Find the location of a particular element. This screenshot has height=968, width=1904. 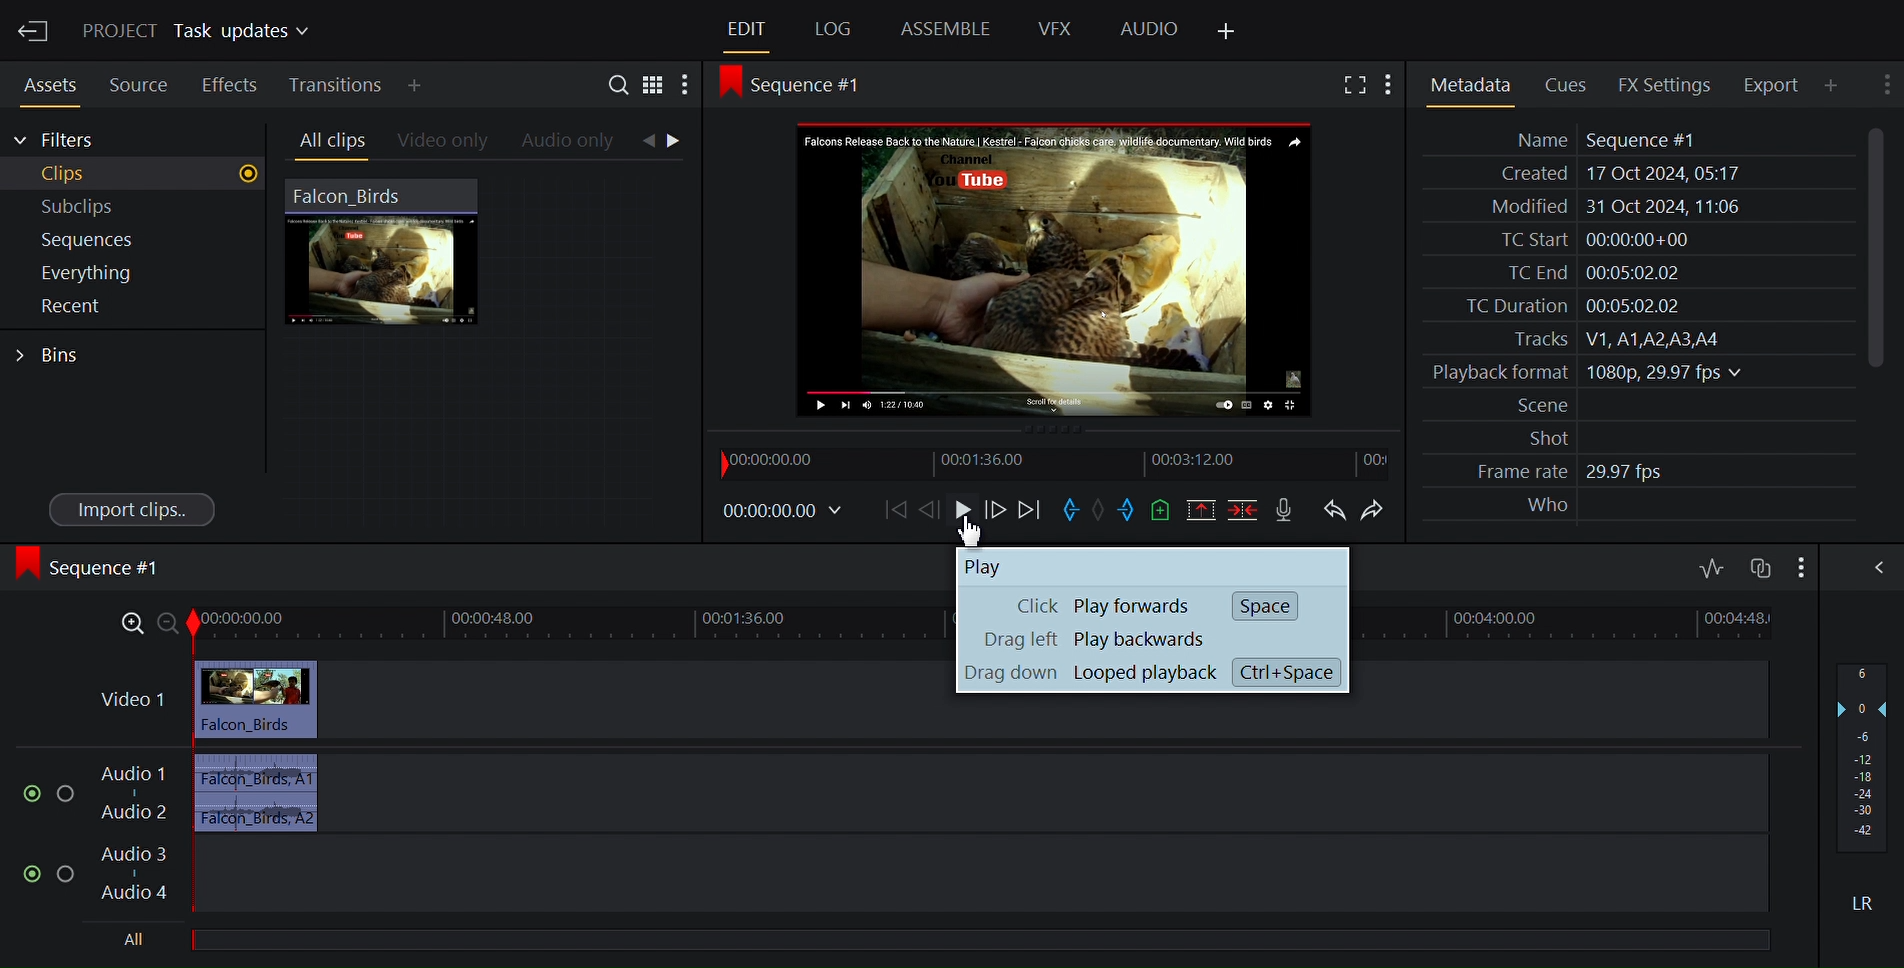

Navigation is located at coordinates (672, 143).